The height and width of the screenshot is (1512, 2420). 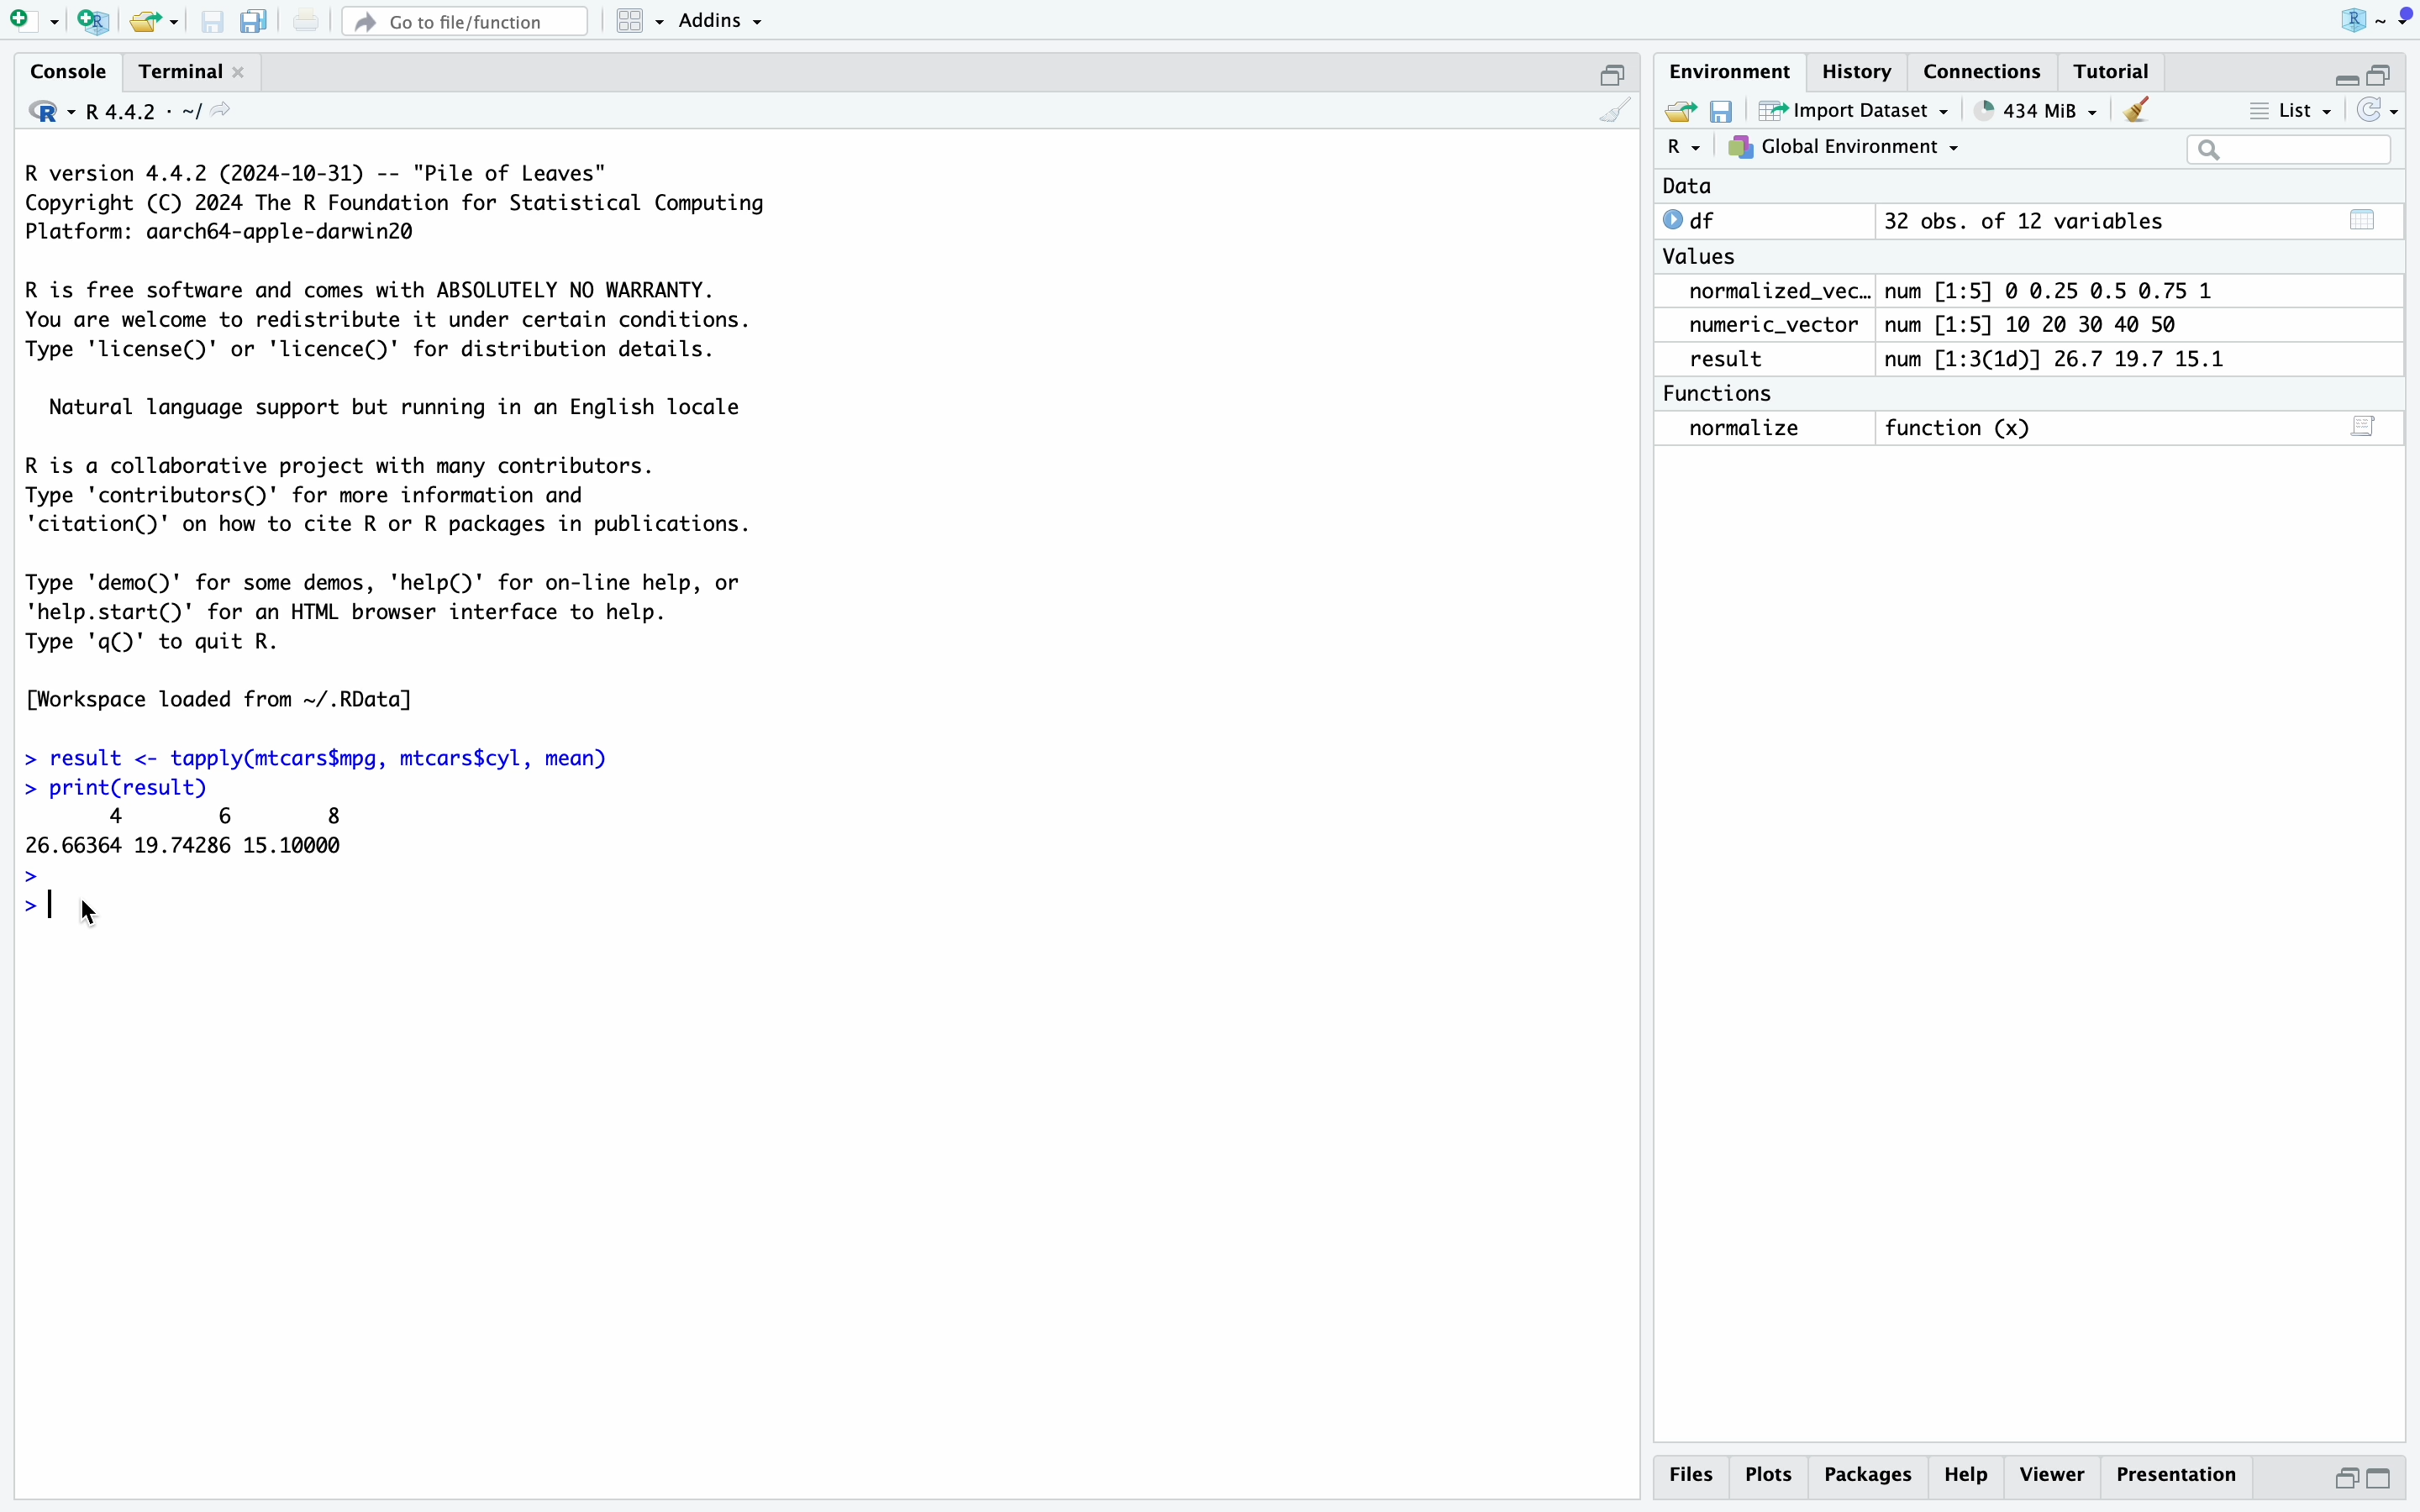 What do you see at coordinates (254, 21) in the screenshot?
I see `Save all open files` at bounding box center [254, 21].